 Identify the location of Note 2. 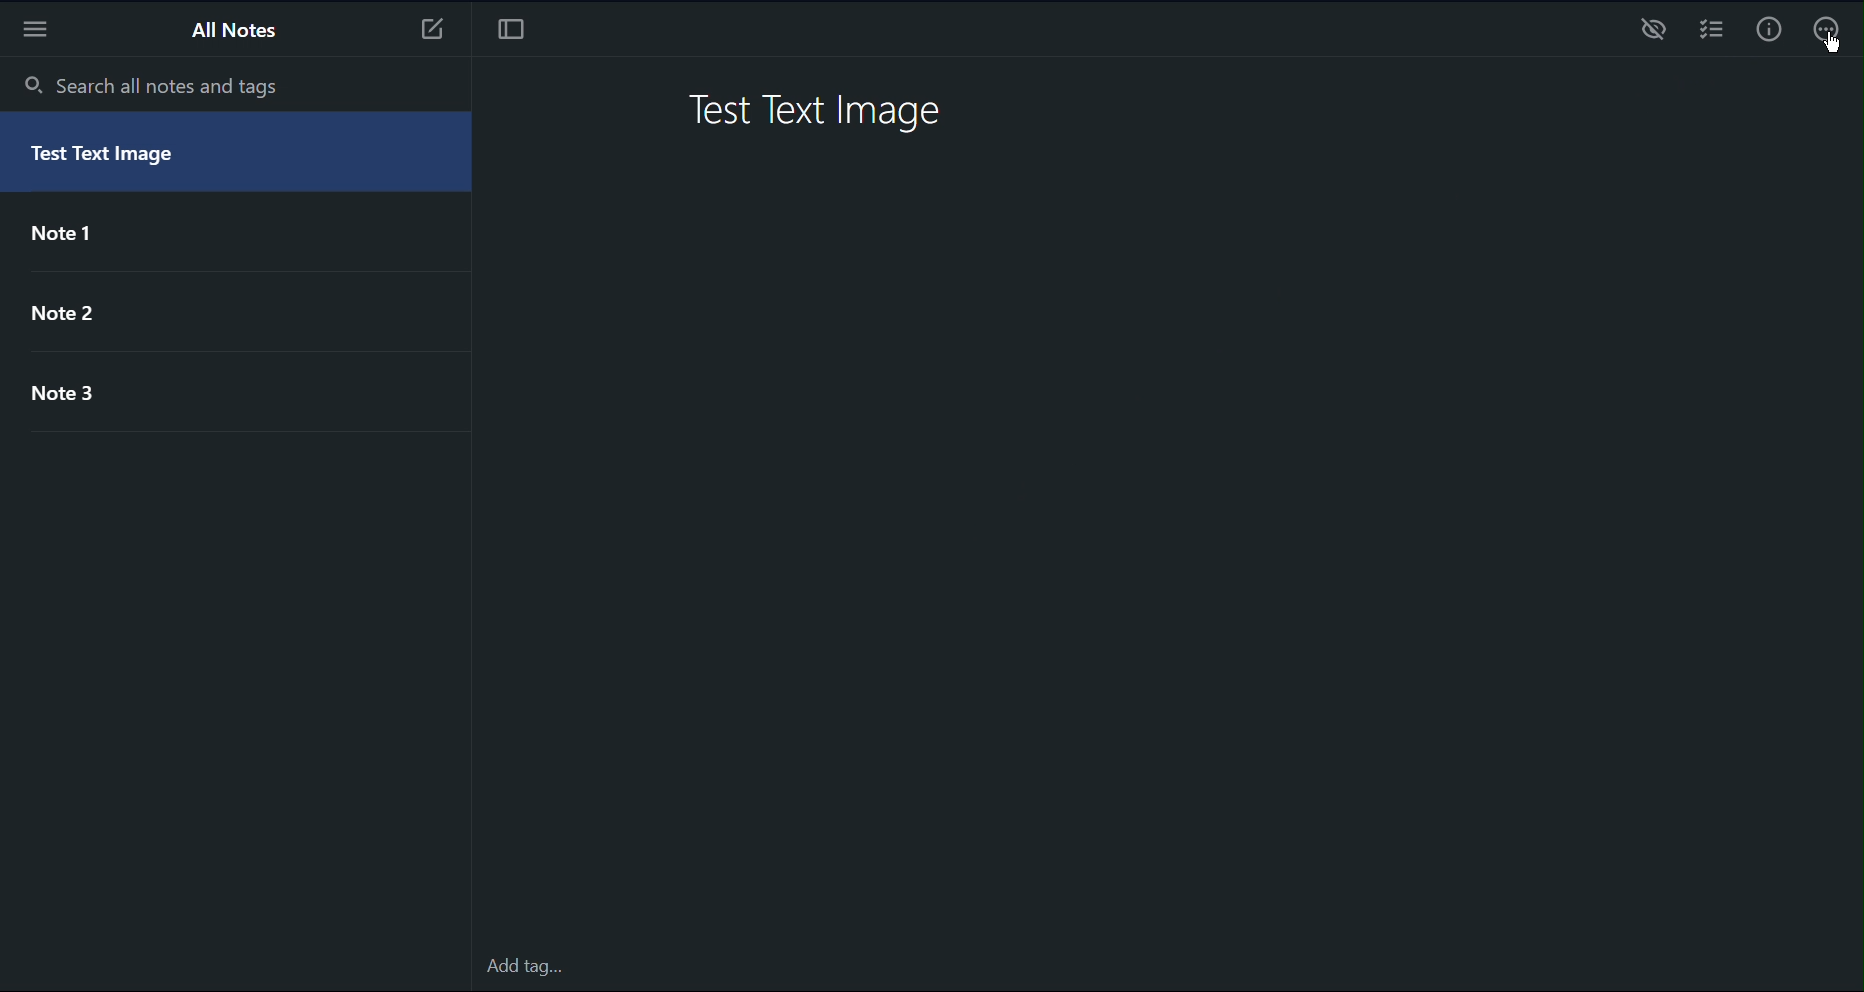
(69, 315).